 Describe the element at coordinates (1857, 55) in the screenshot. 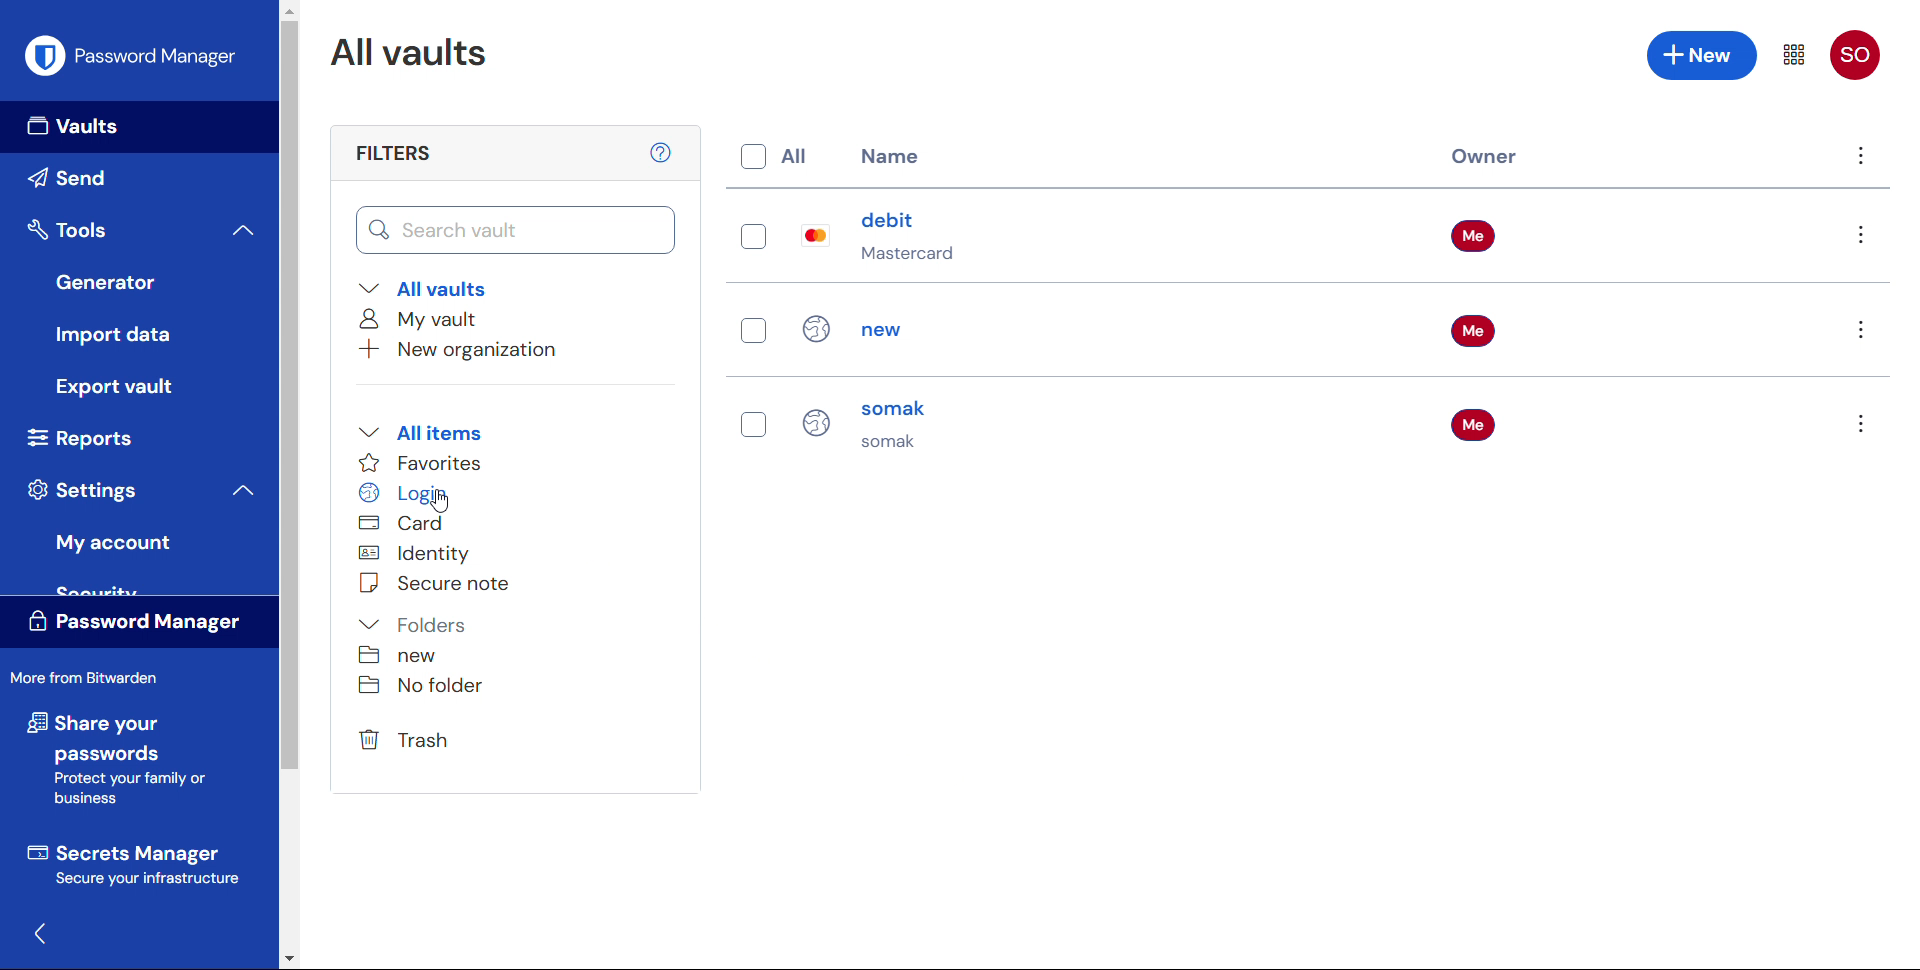

I see `SO` at that location.